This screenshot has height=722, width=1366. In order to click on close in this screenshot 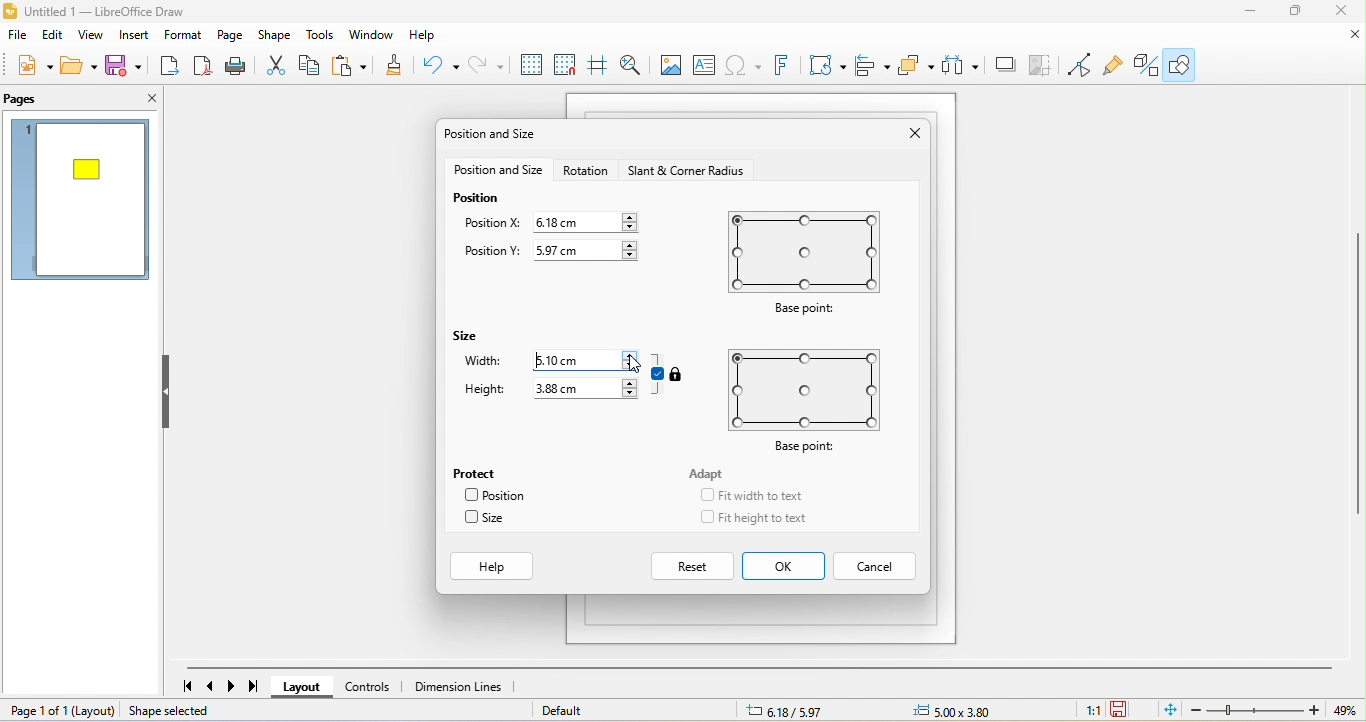, I will do `click(1344, 14)`.